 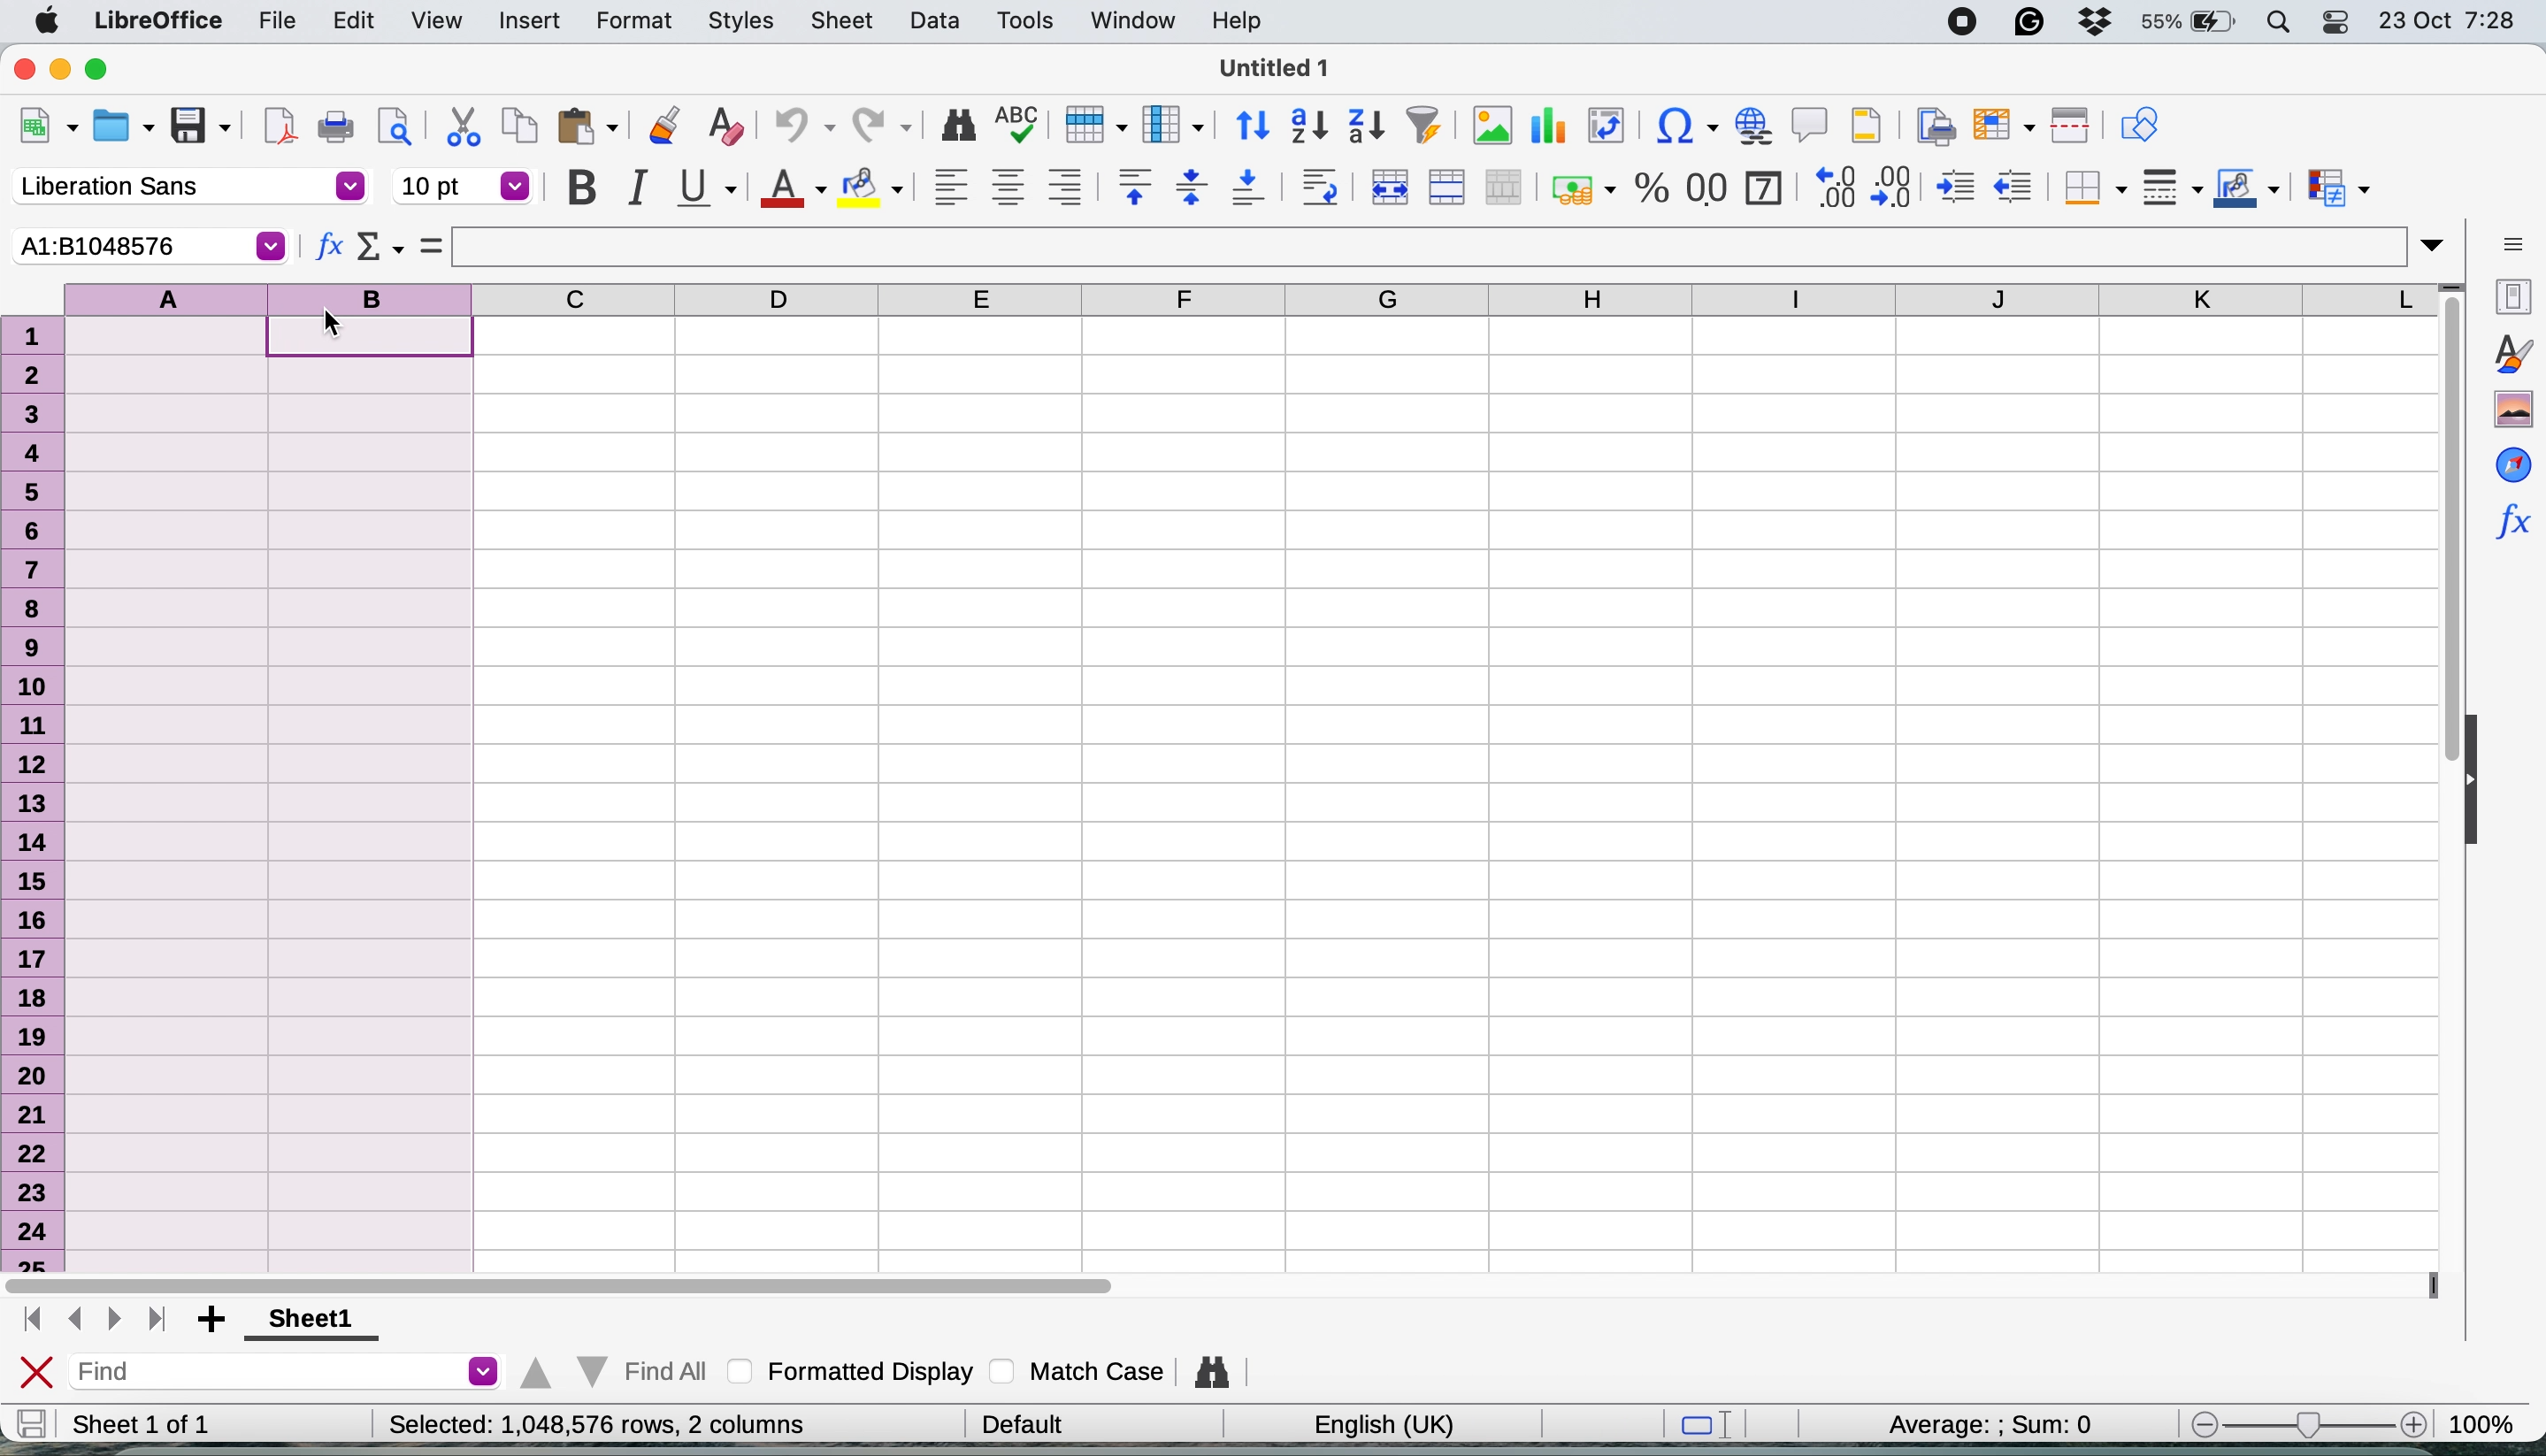 I want to click on insert, so click(x=525, y=21).